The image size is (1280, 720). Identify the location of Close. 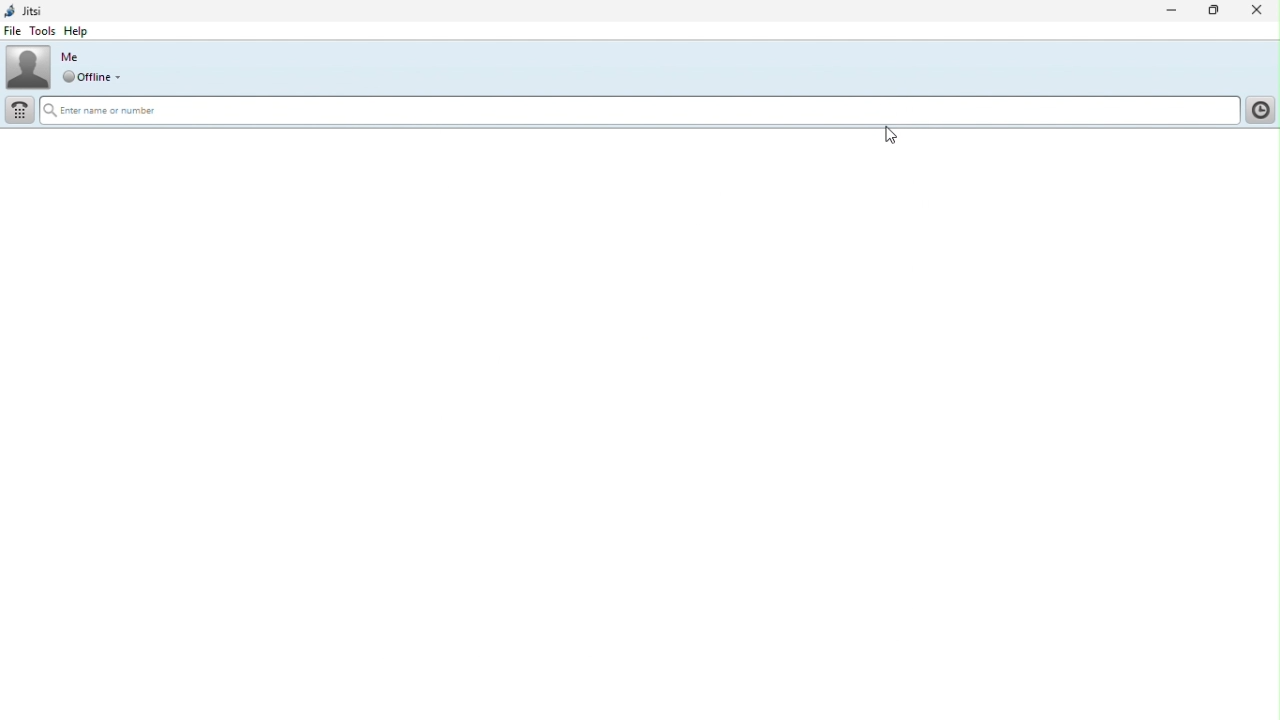
(1257, 11).